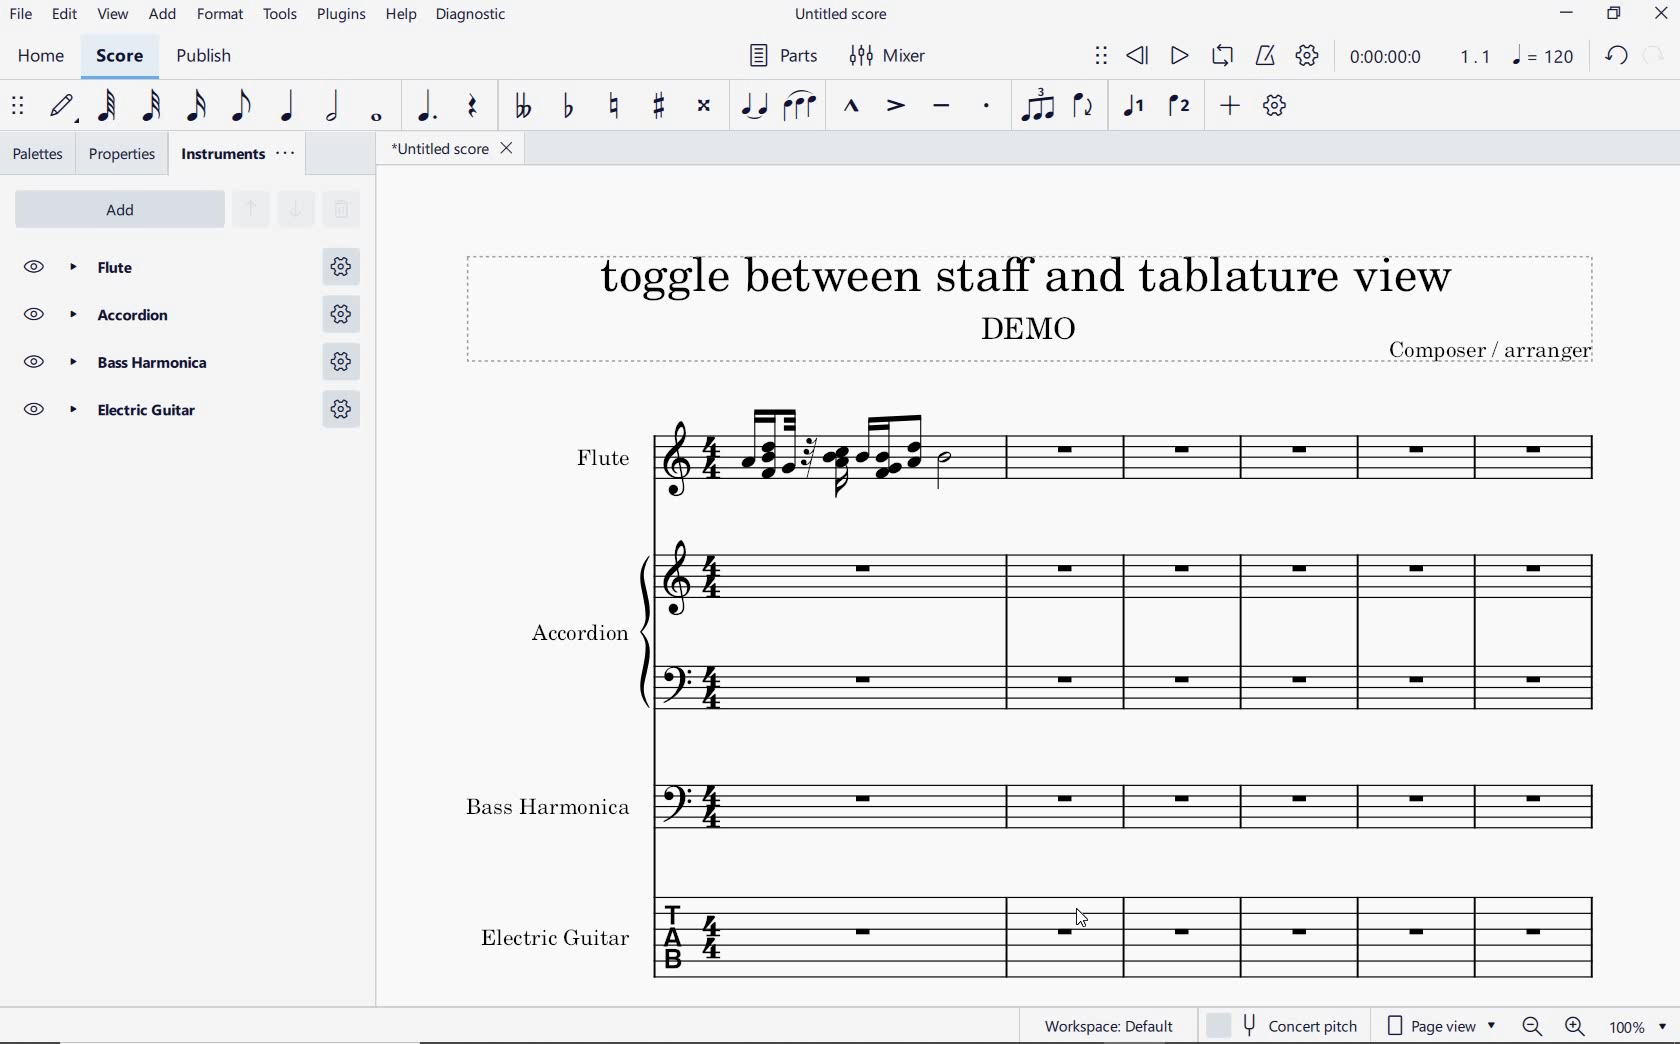 The height and width of the screenshot is (1044, 1680). Describe the element at coordinates (752, 105) in the screenshot. I see `tie` at that location.